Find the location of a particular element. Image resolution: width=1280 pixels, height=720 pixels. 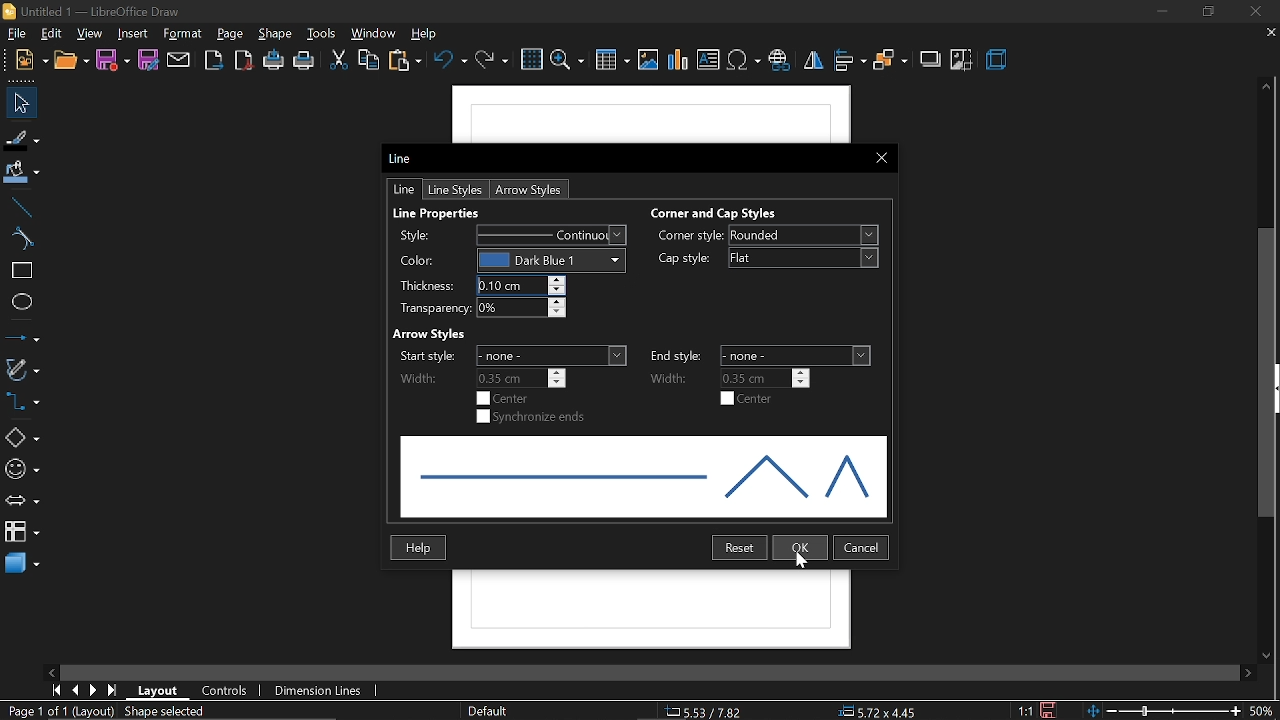

go to first page is located at coordinates (54, 690).